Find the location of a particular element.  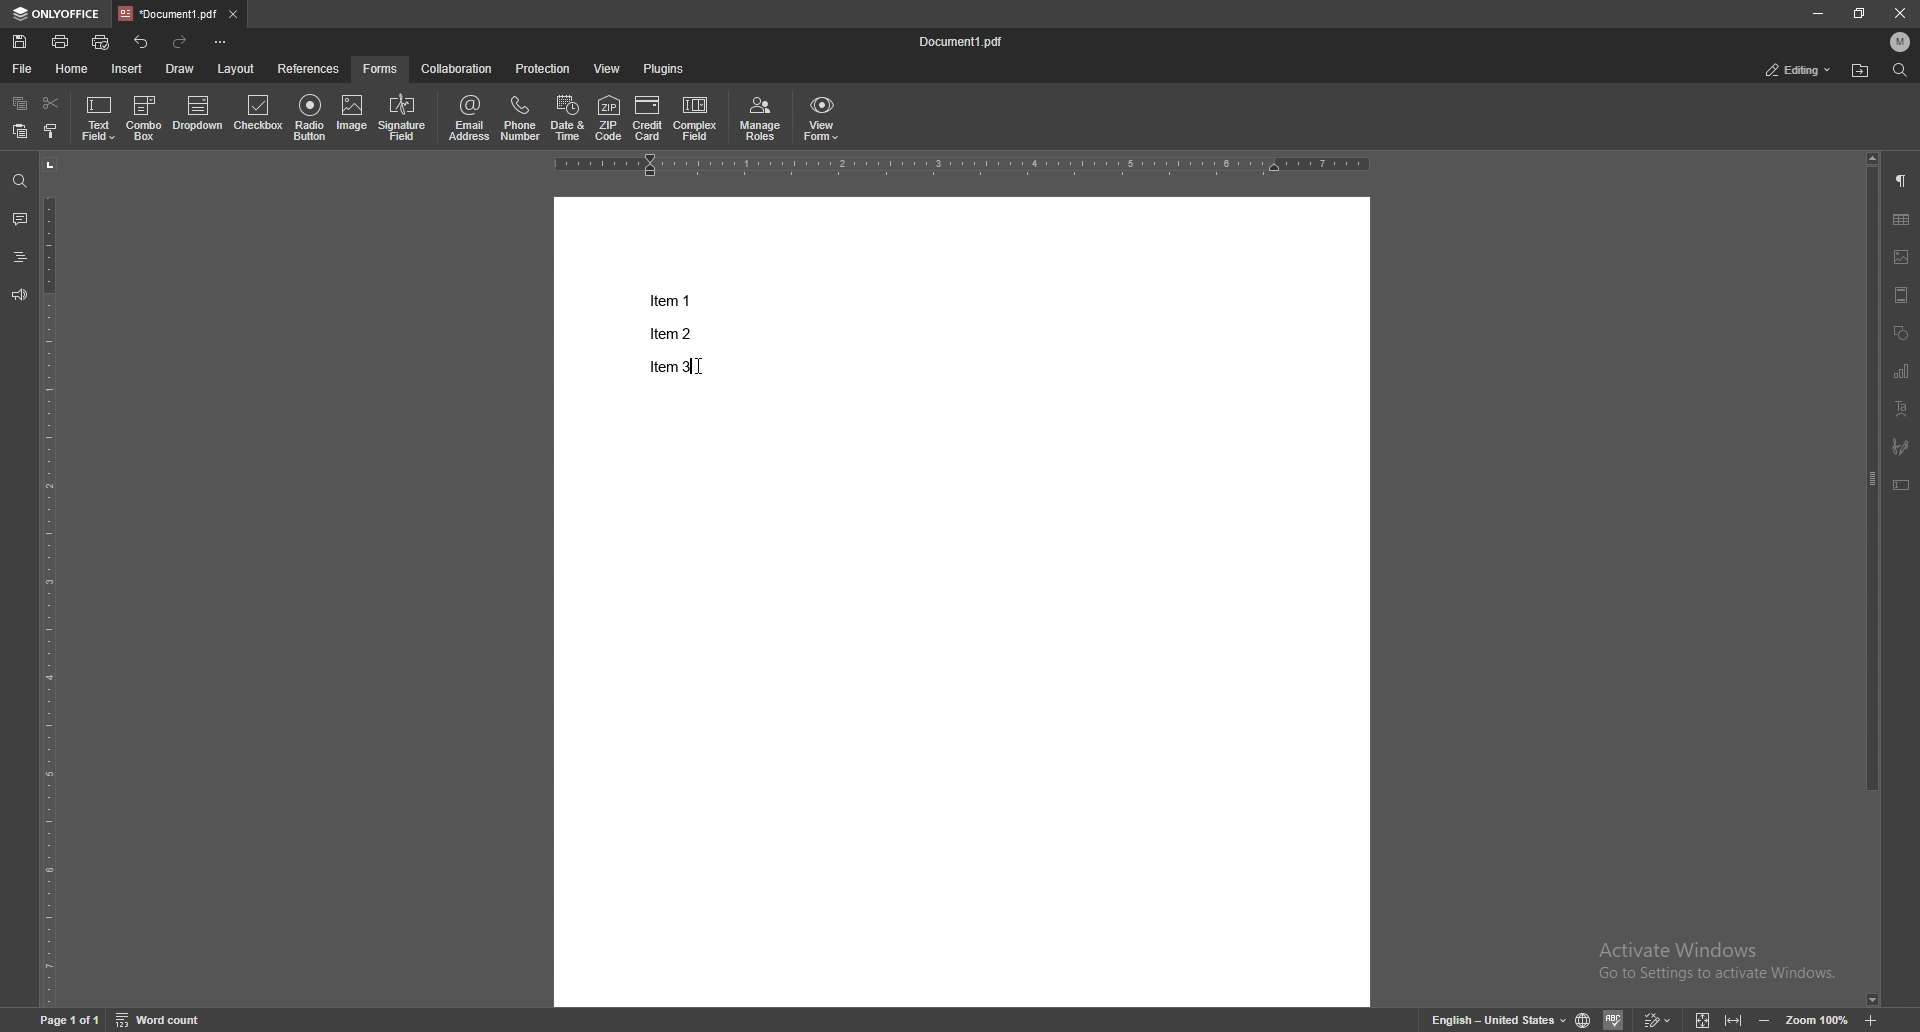

fit to screen is located at coordinates (1703, 1018).